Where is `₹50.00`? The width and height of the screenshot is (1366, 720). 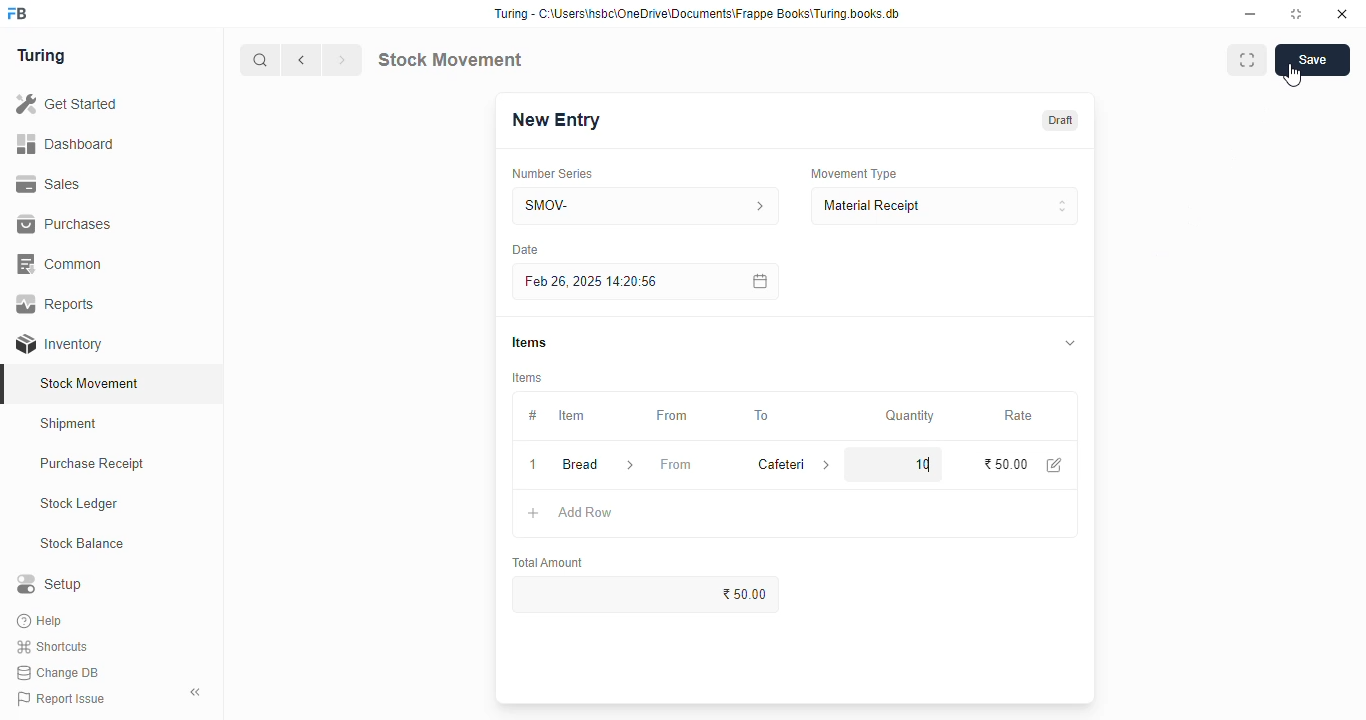 ₹50.00 is located at coordinates (1007, 464).